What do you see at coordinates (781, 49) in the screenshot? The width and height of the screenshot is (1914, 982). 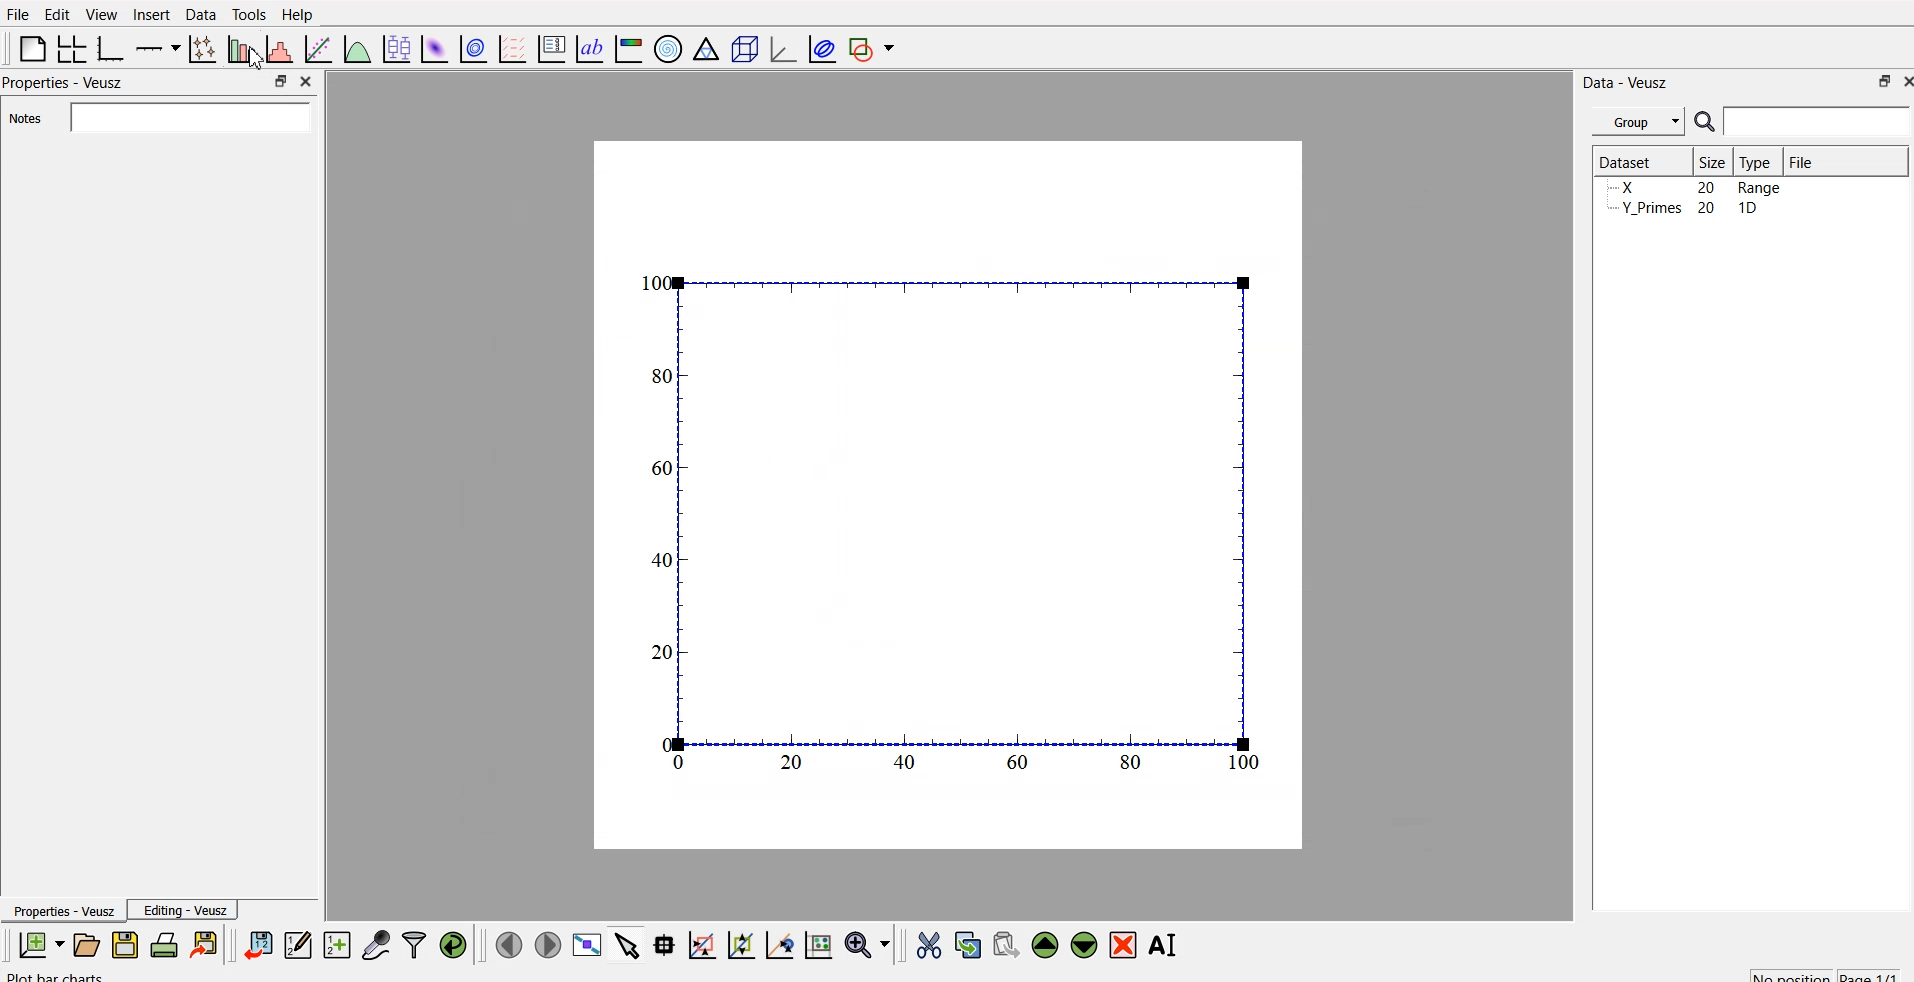 I see `3D graph` at bounding box center [781, 49].